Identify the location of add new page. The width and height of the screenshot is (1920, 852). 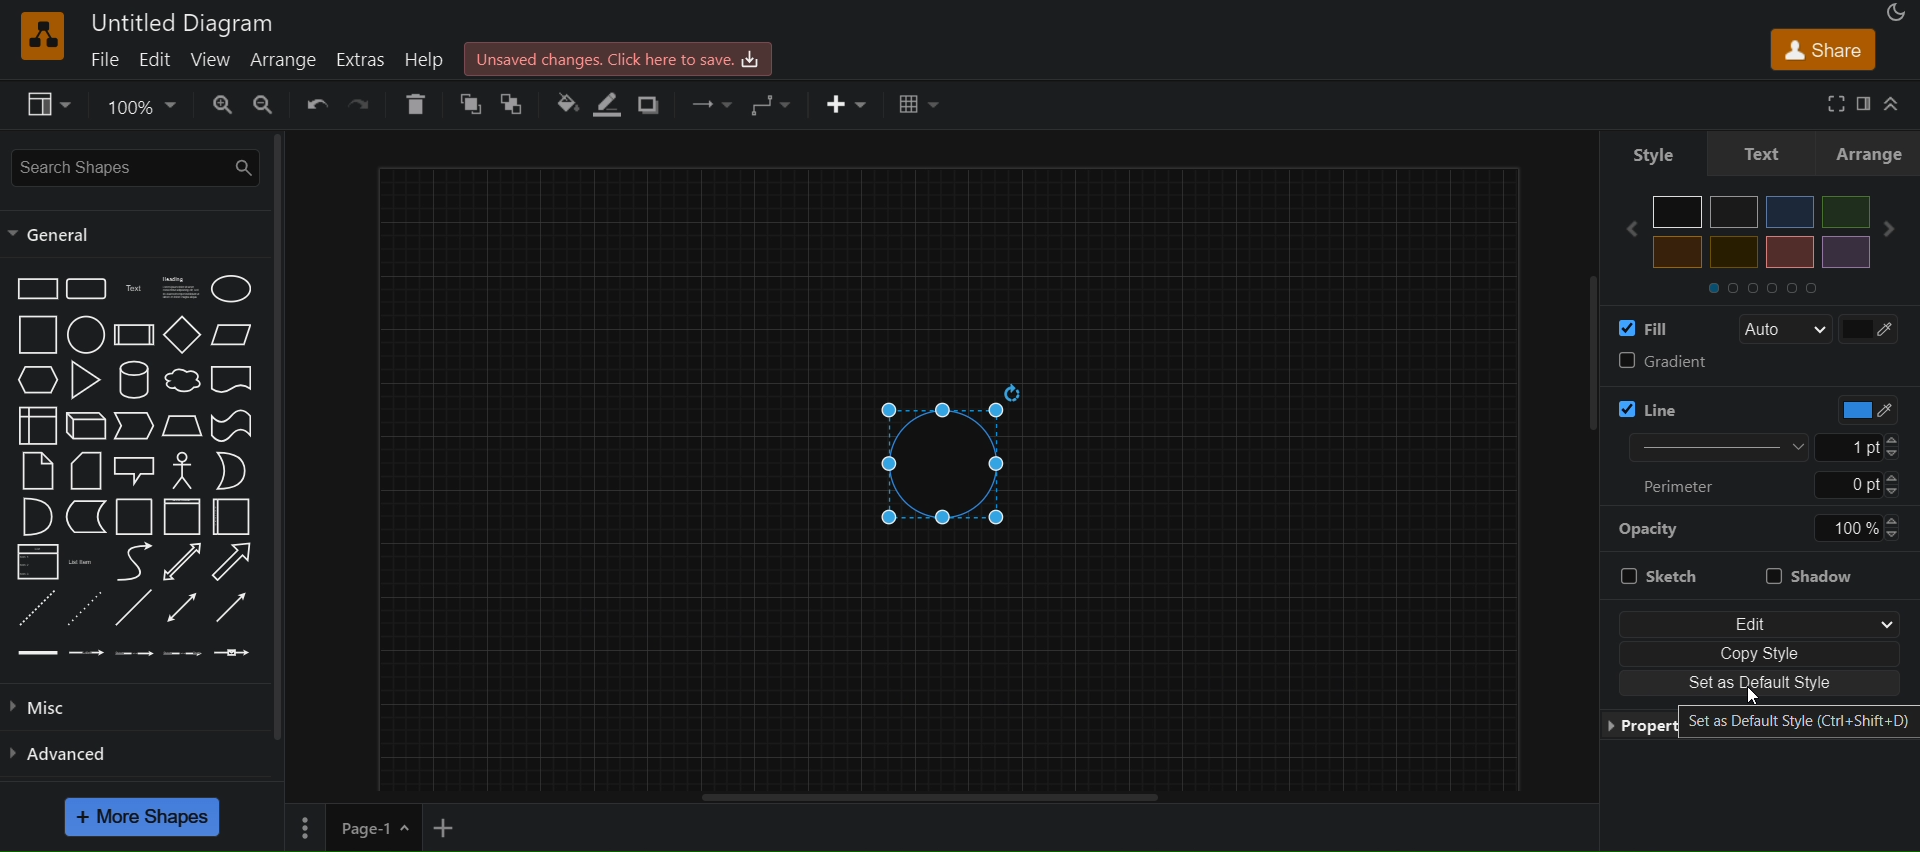
(454, 829).